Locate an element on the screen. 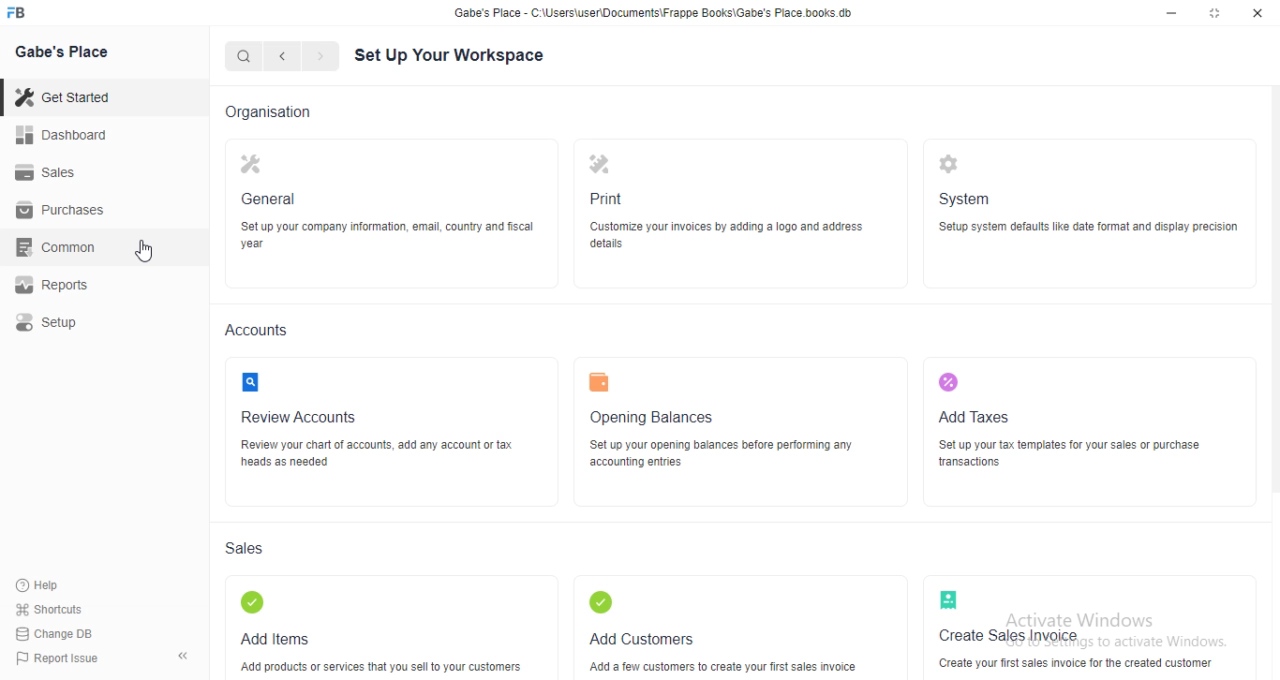  Add Customers is located at coordinates (642, 641).